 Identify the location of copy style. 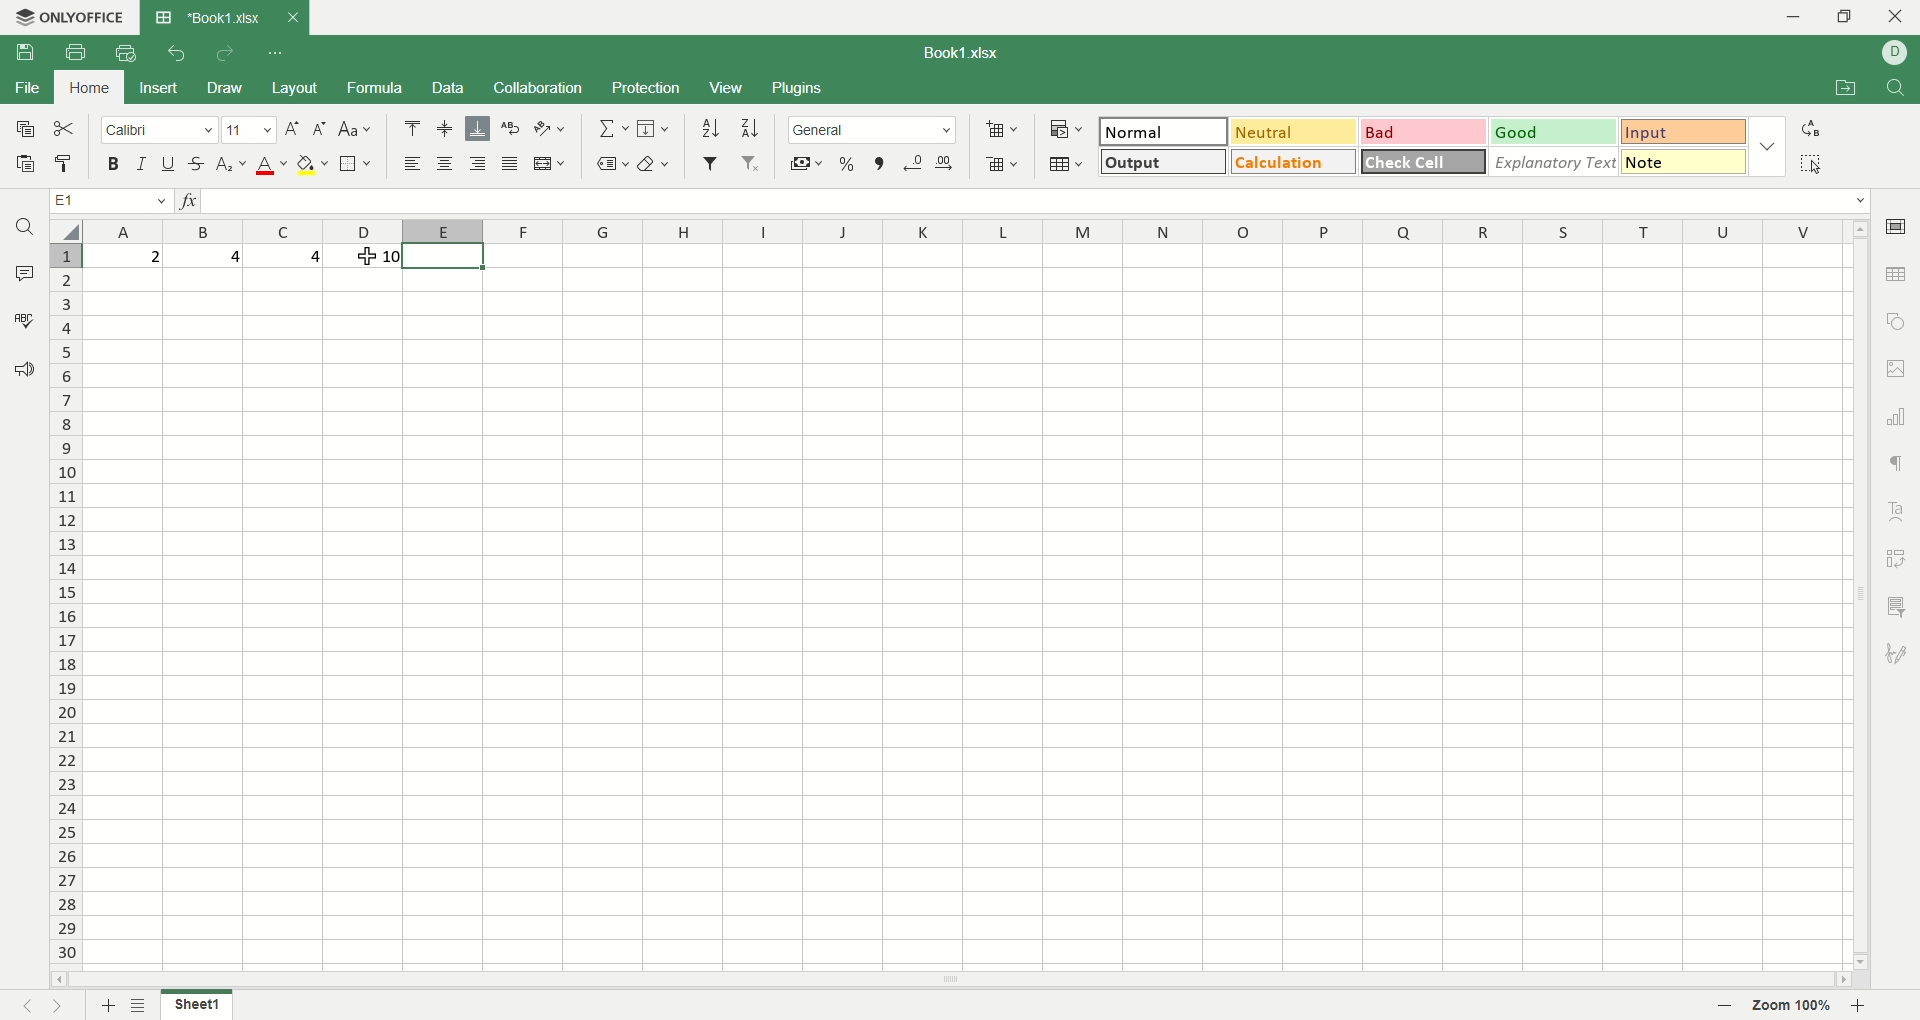
(67, 163).